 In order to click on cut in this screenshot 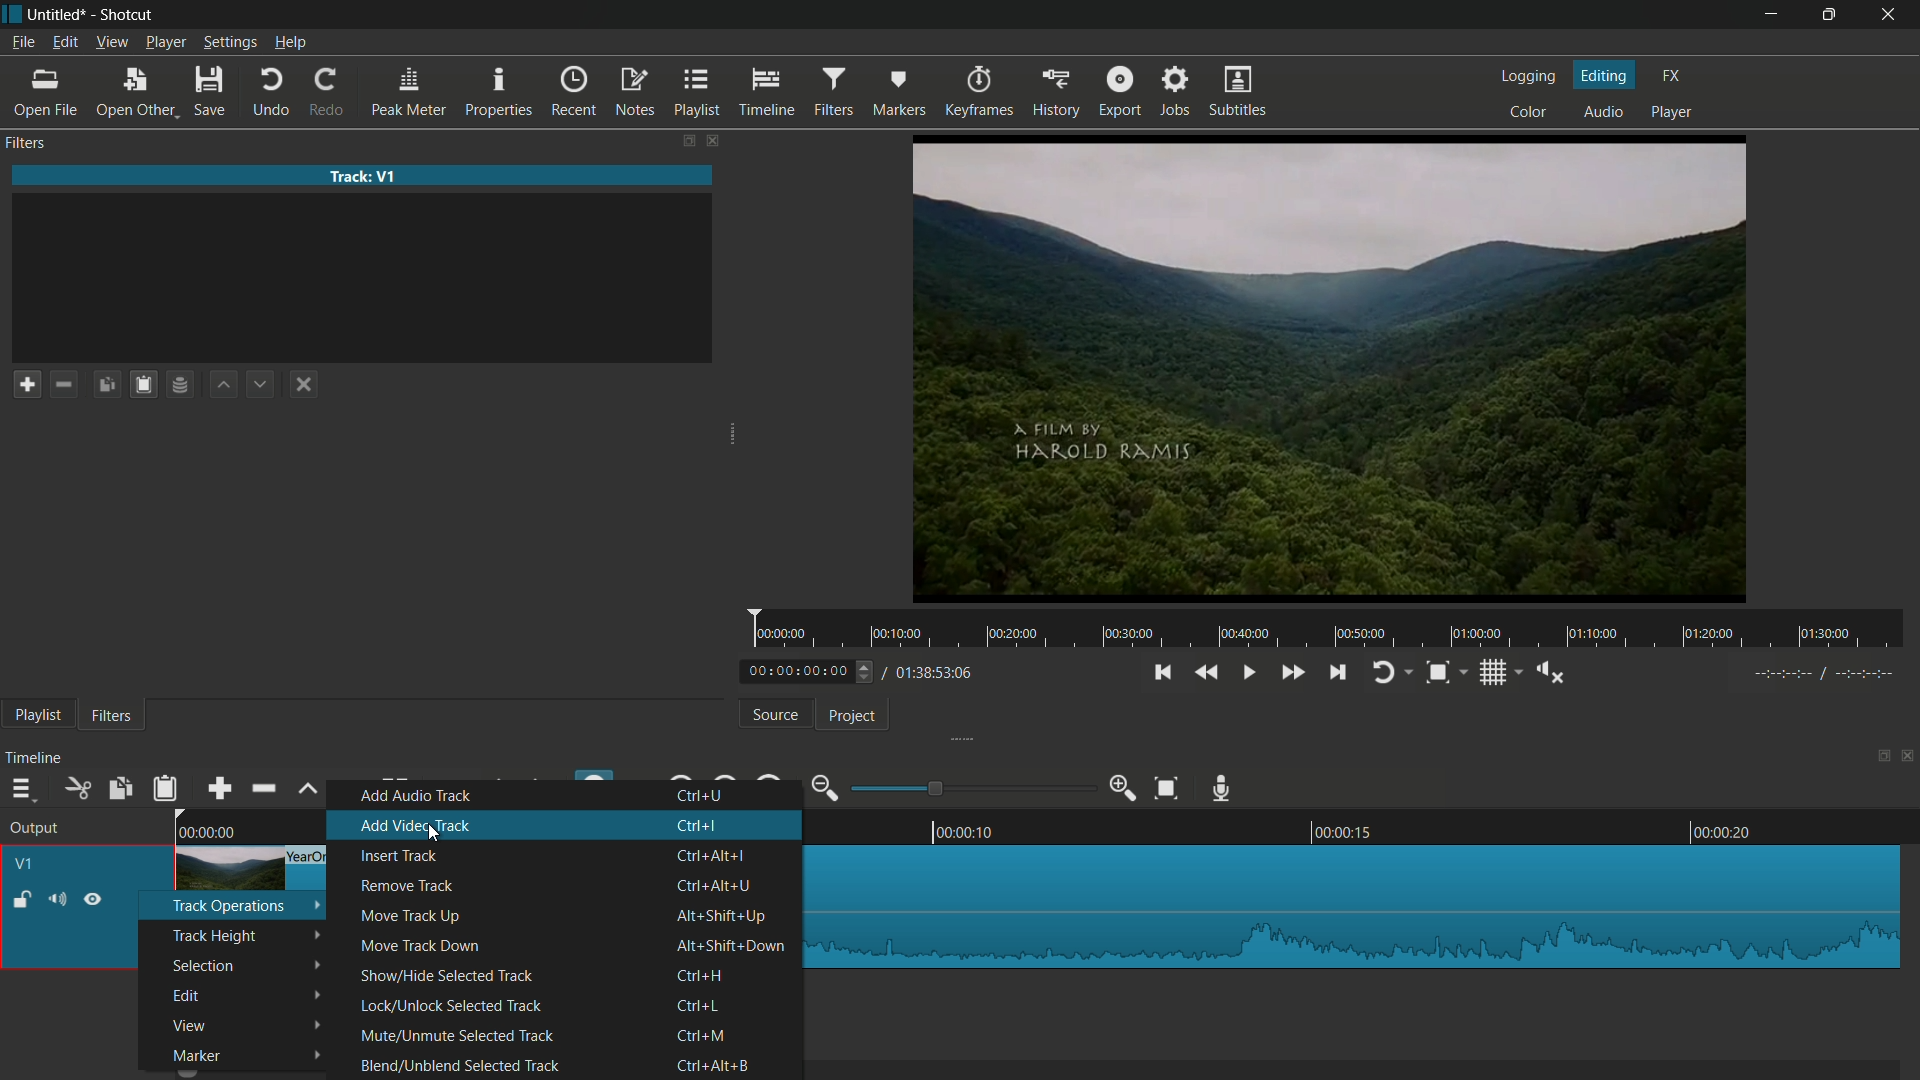, I will do `click(79, 789)`.